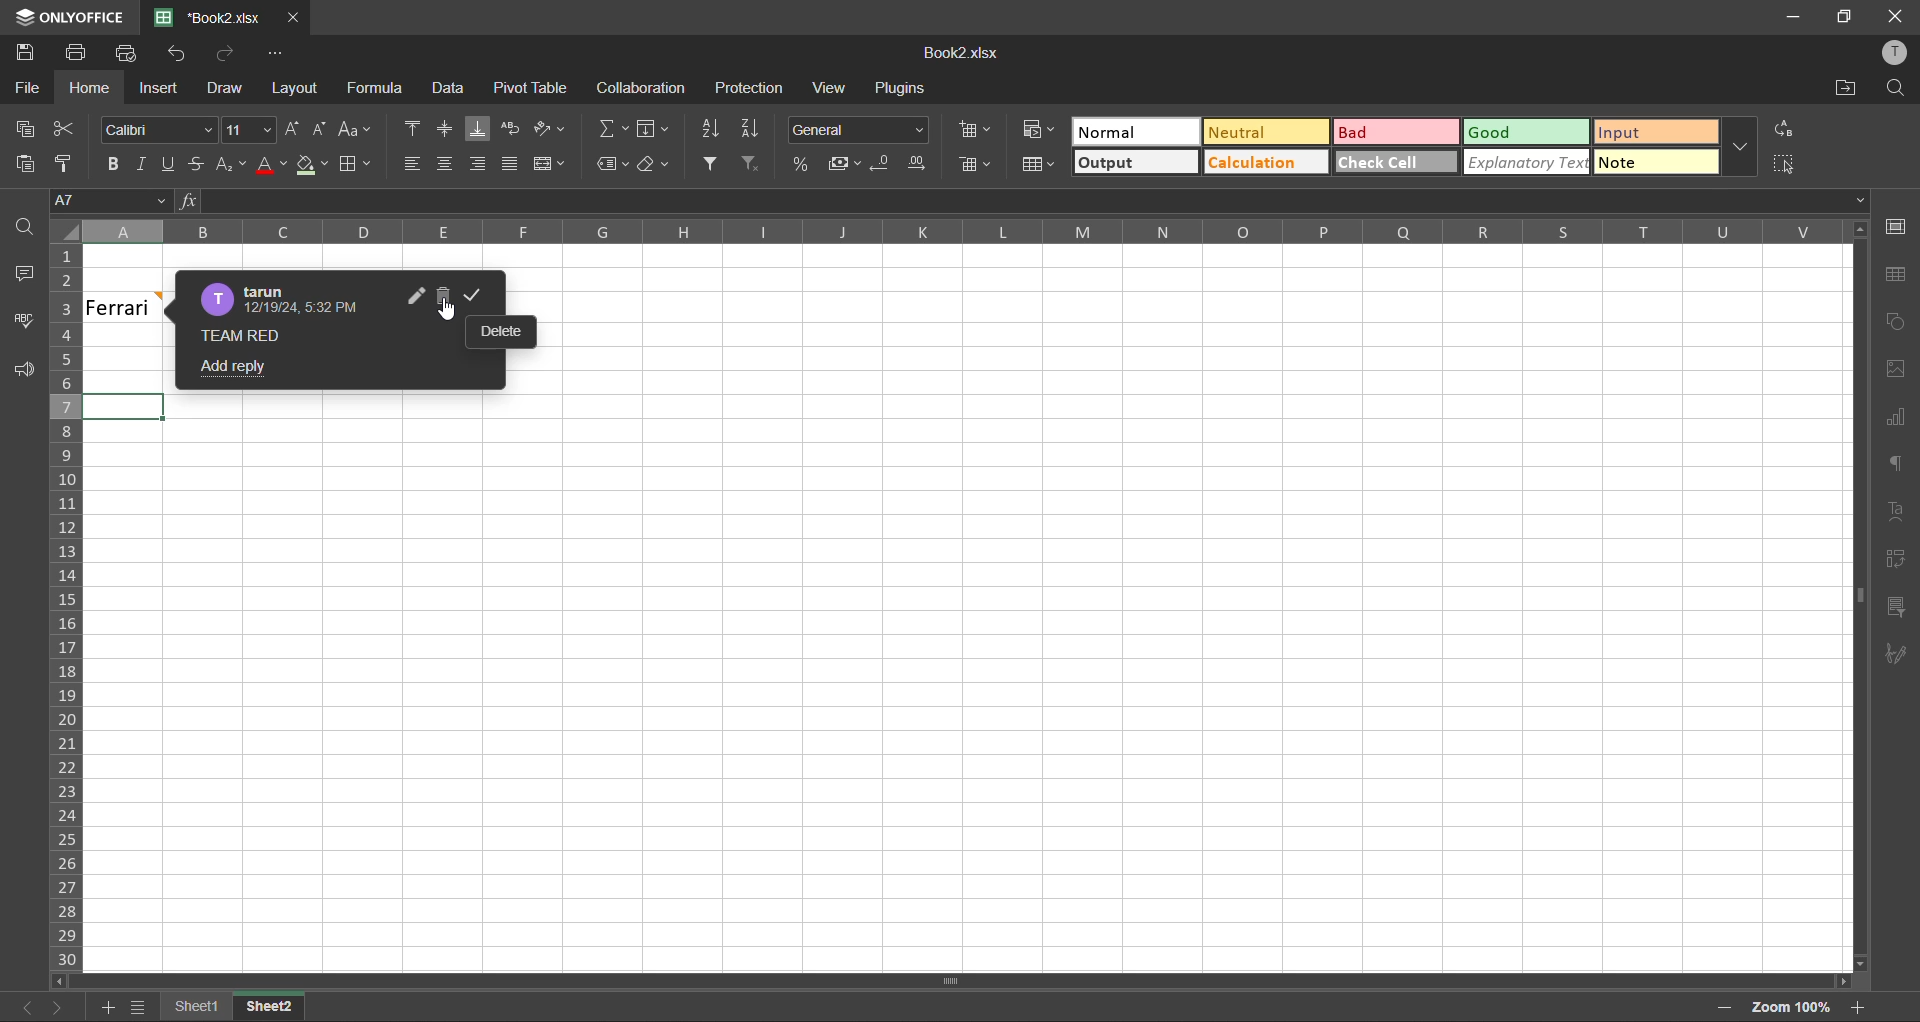  Describe the element at coordinates (356, 166) in the screenshot. I see `borders` at that location.